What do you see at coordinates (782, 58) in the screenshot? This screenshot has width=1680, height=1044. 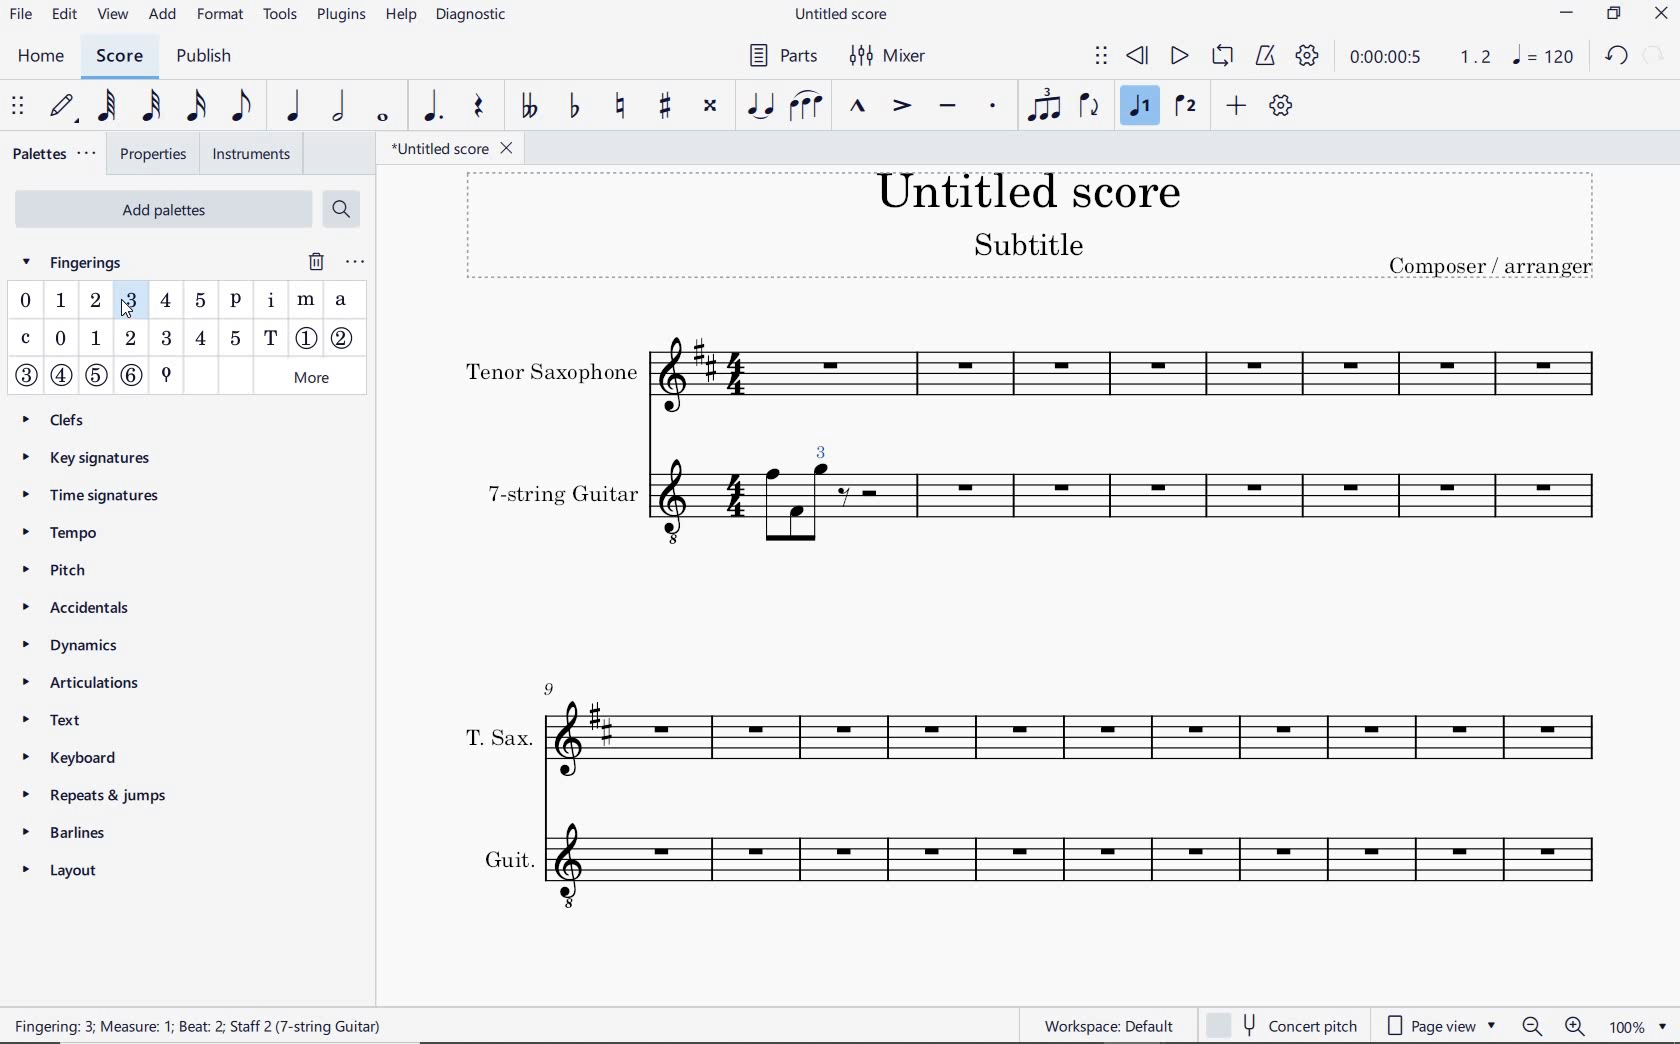 I see `PARTS` at bounding box center [782, 58].